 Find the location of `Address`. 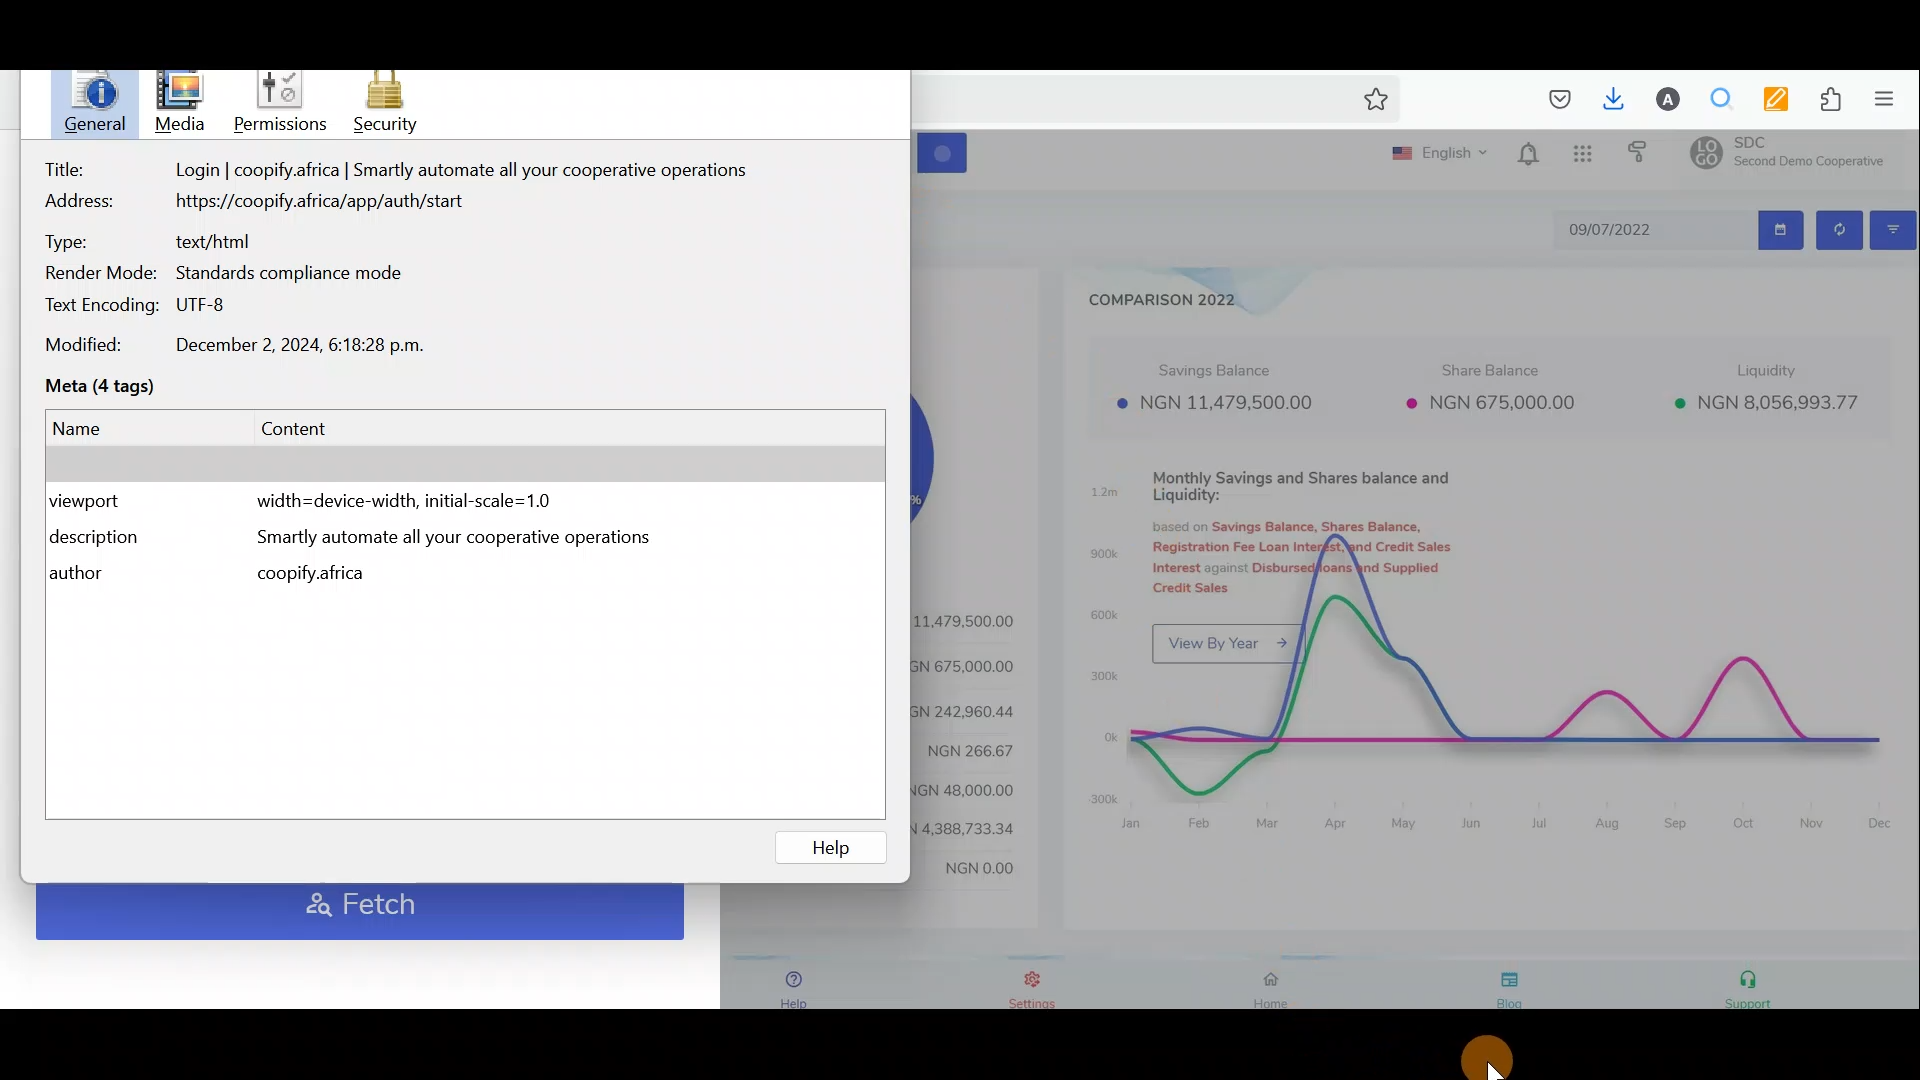

Address is located at coordinates (302, 210).